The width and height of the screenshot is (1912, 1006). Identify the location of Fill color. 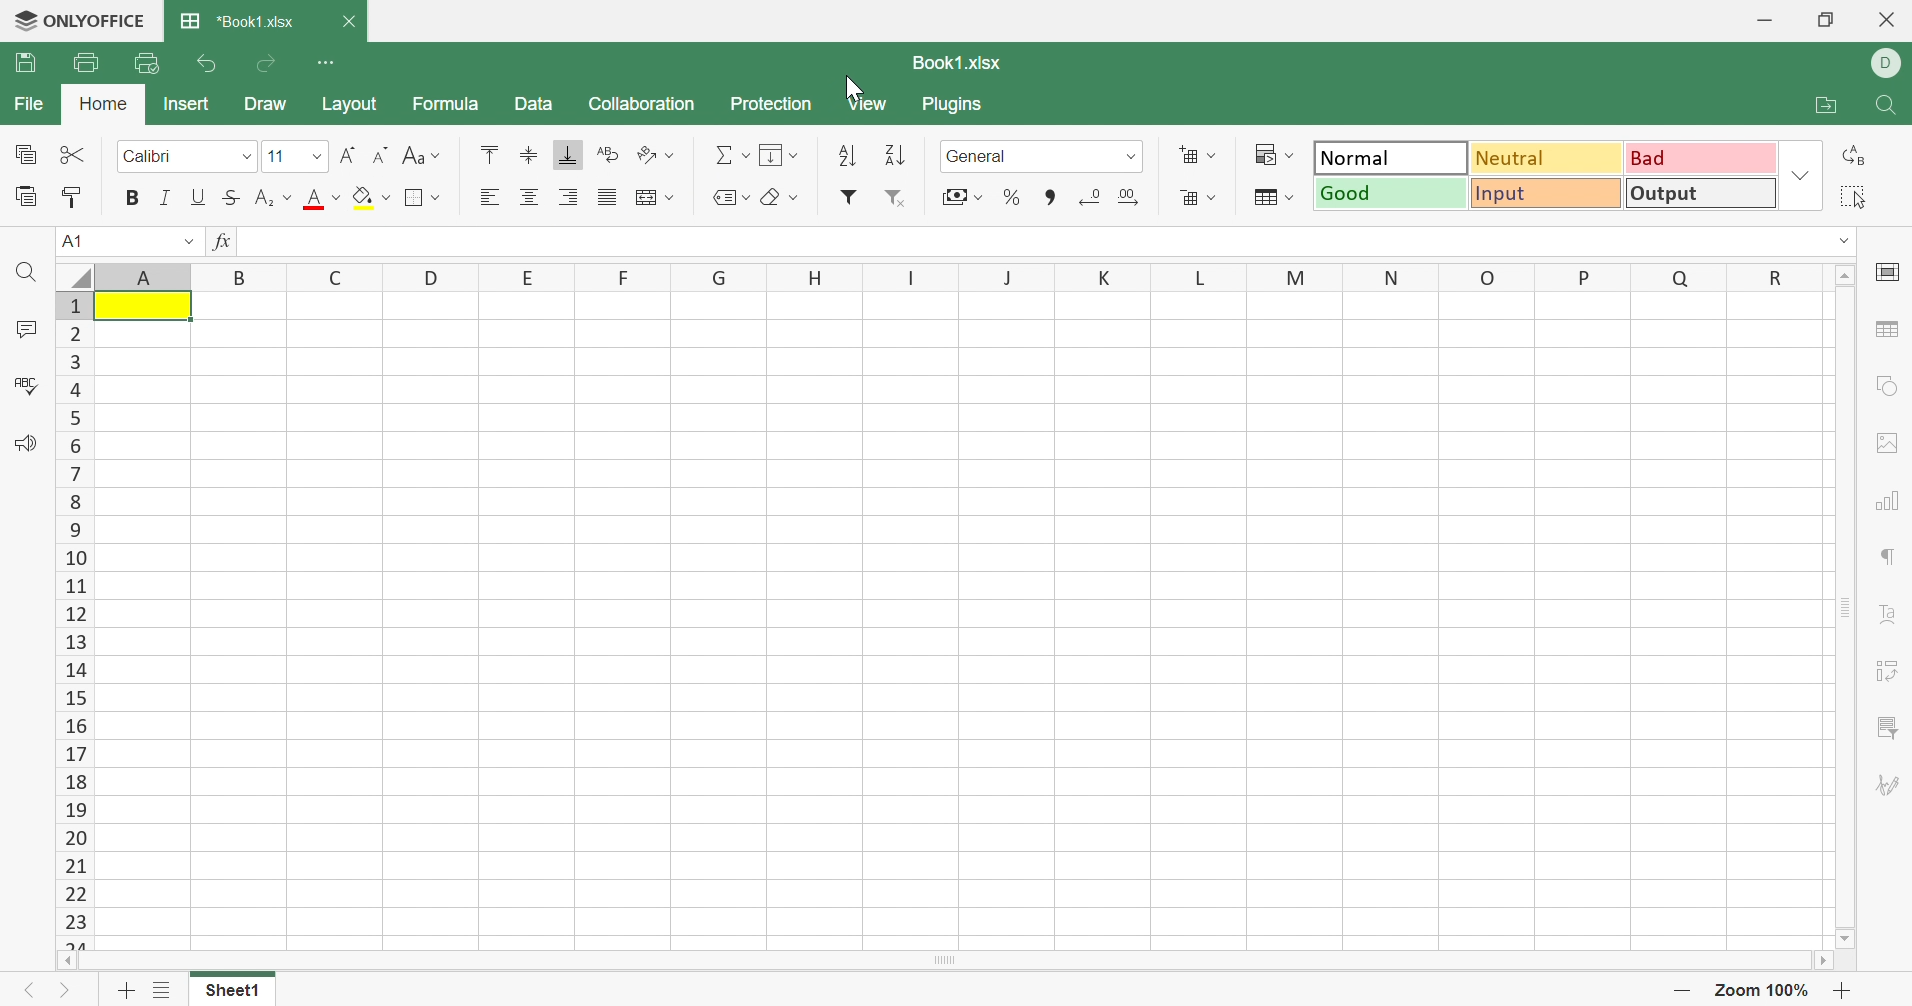
(372, 198).